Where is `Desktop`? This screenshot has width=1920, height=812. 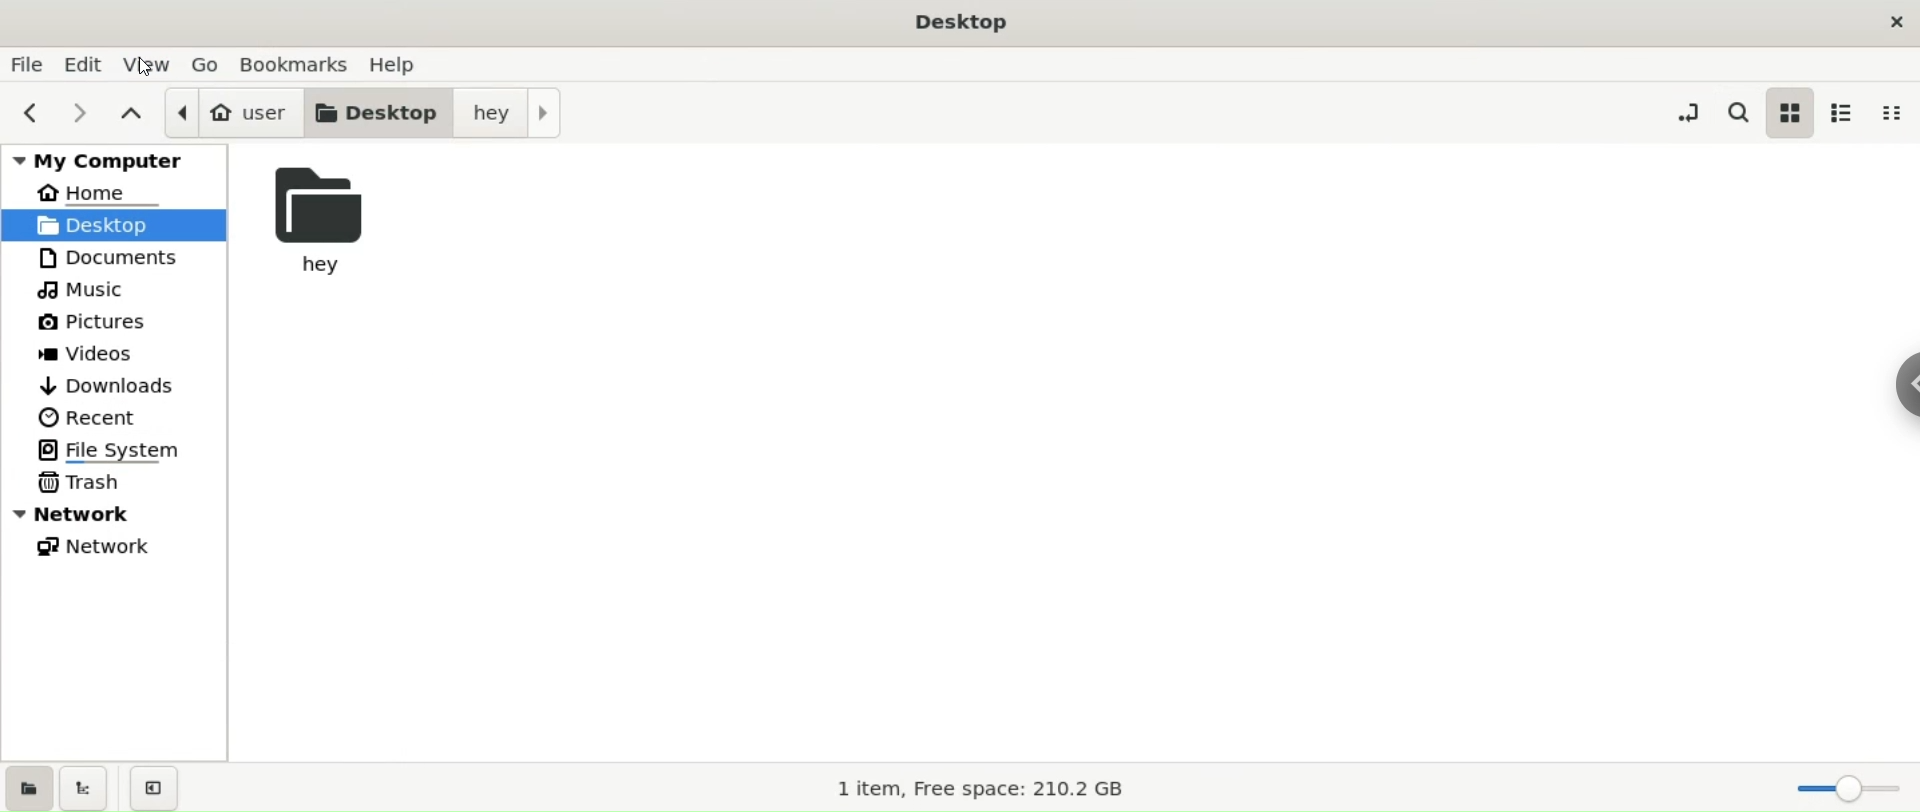 Desktop is located at coordinates (963, 23).